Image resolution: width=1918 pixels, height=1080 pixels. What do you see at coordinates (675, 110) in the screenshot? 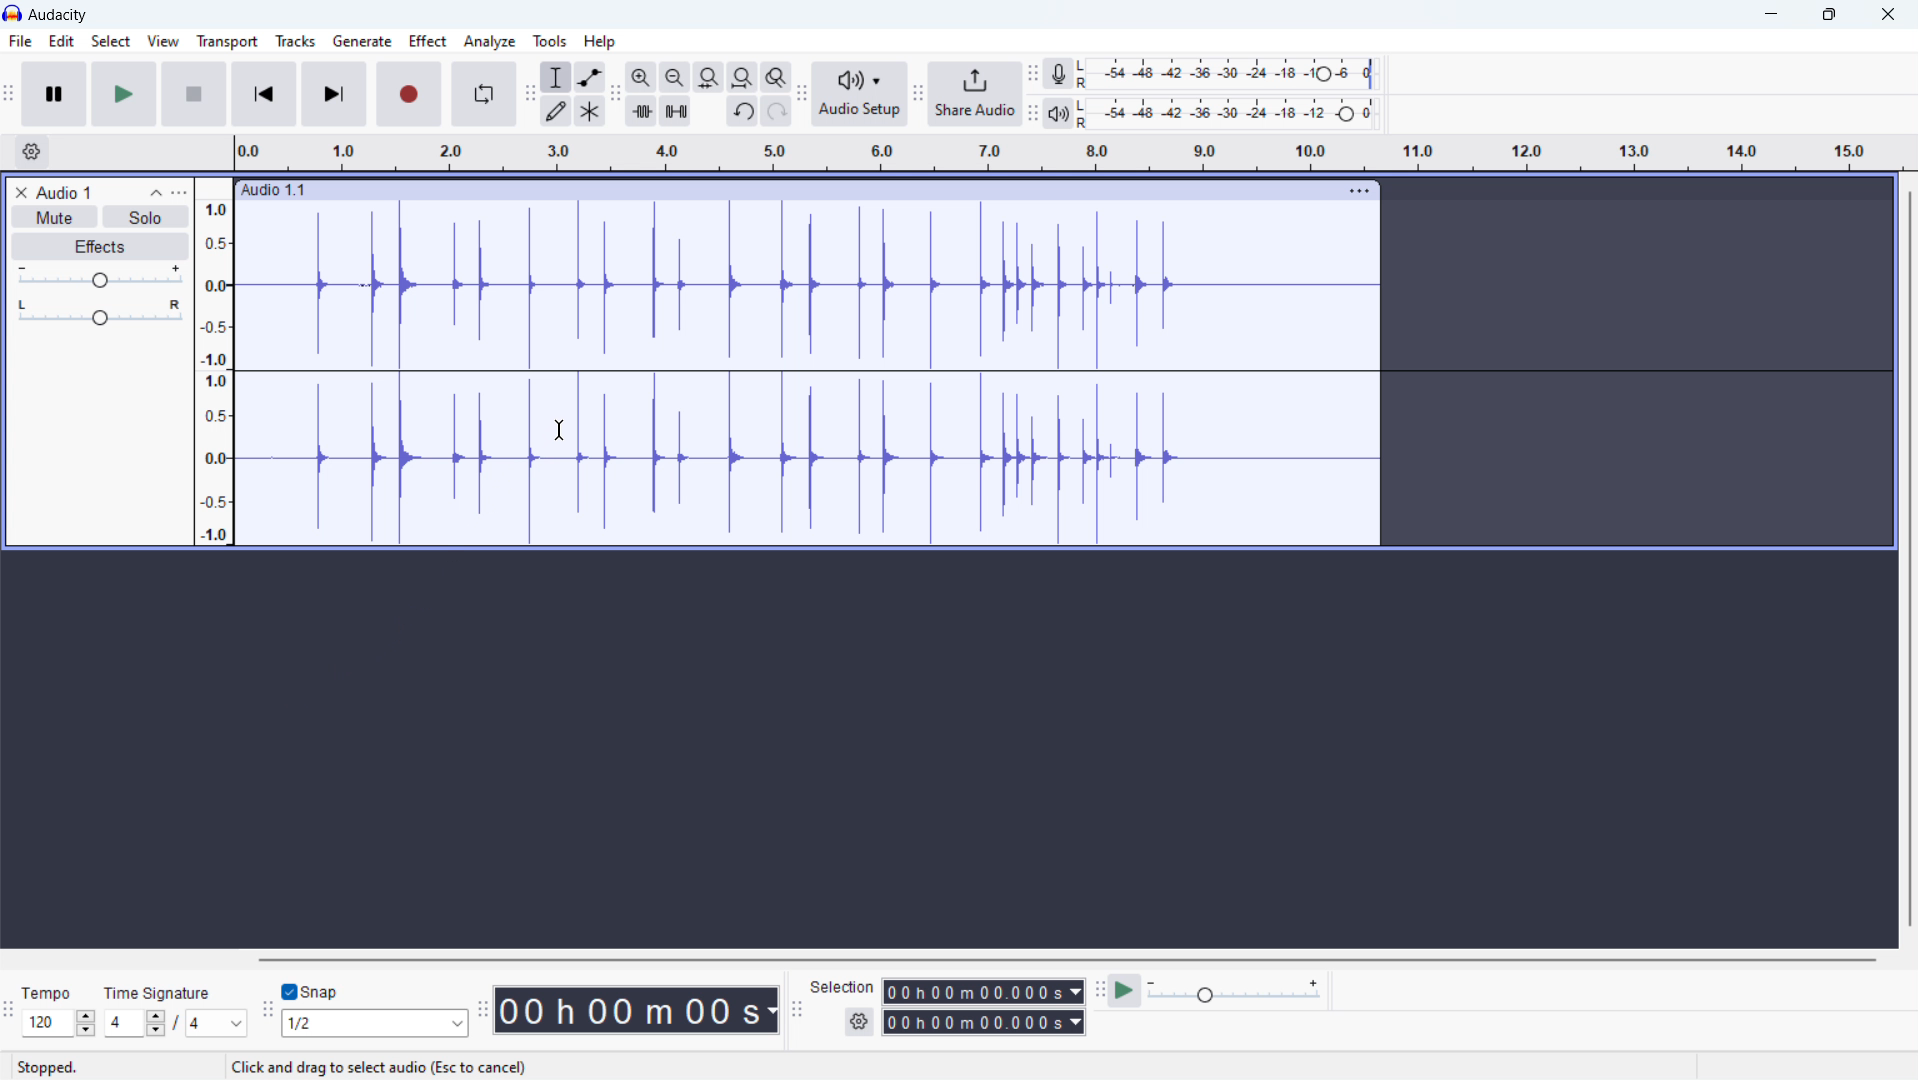
I see `silence audio selection` at bounding box center [675, 110].